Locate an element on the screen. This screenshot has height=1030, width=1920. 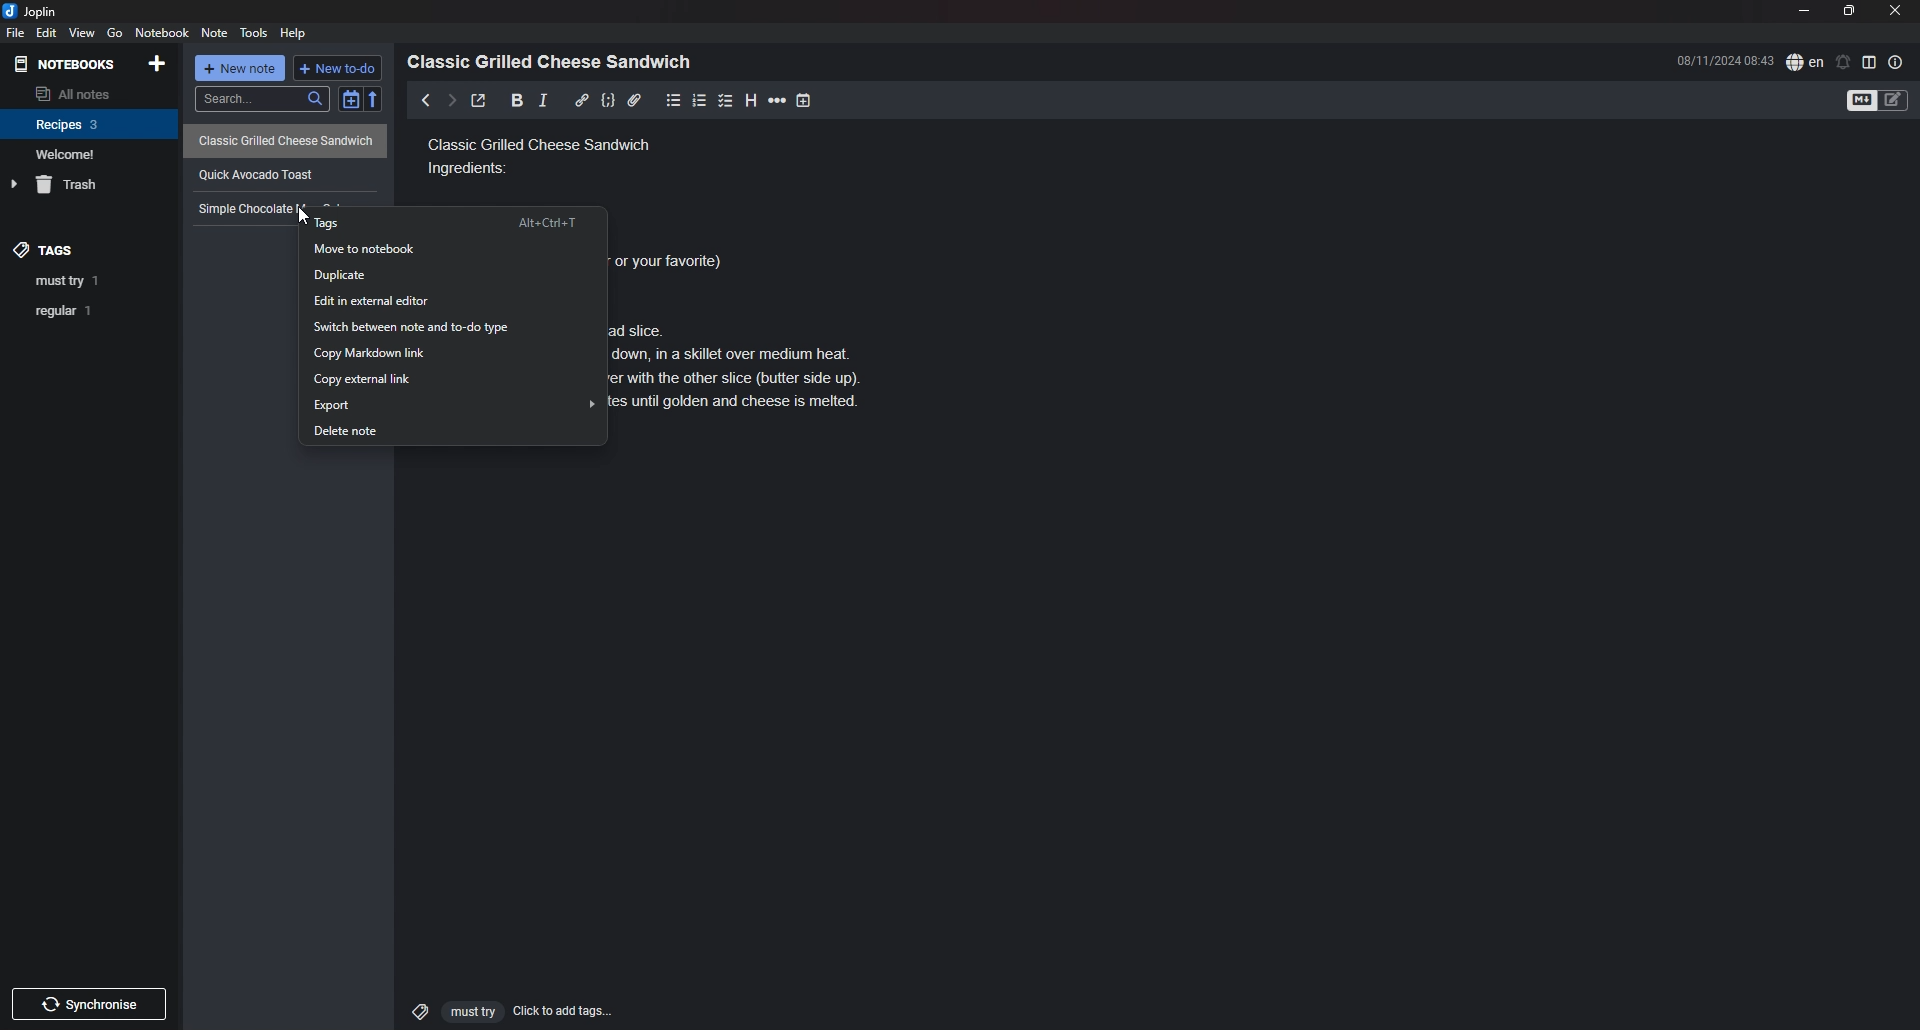
spell check is located at coordinates (1805, 61).